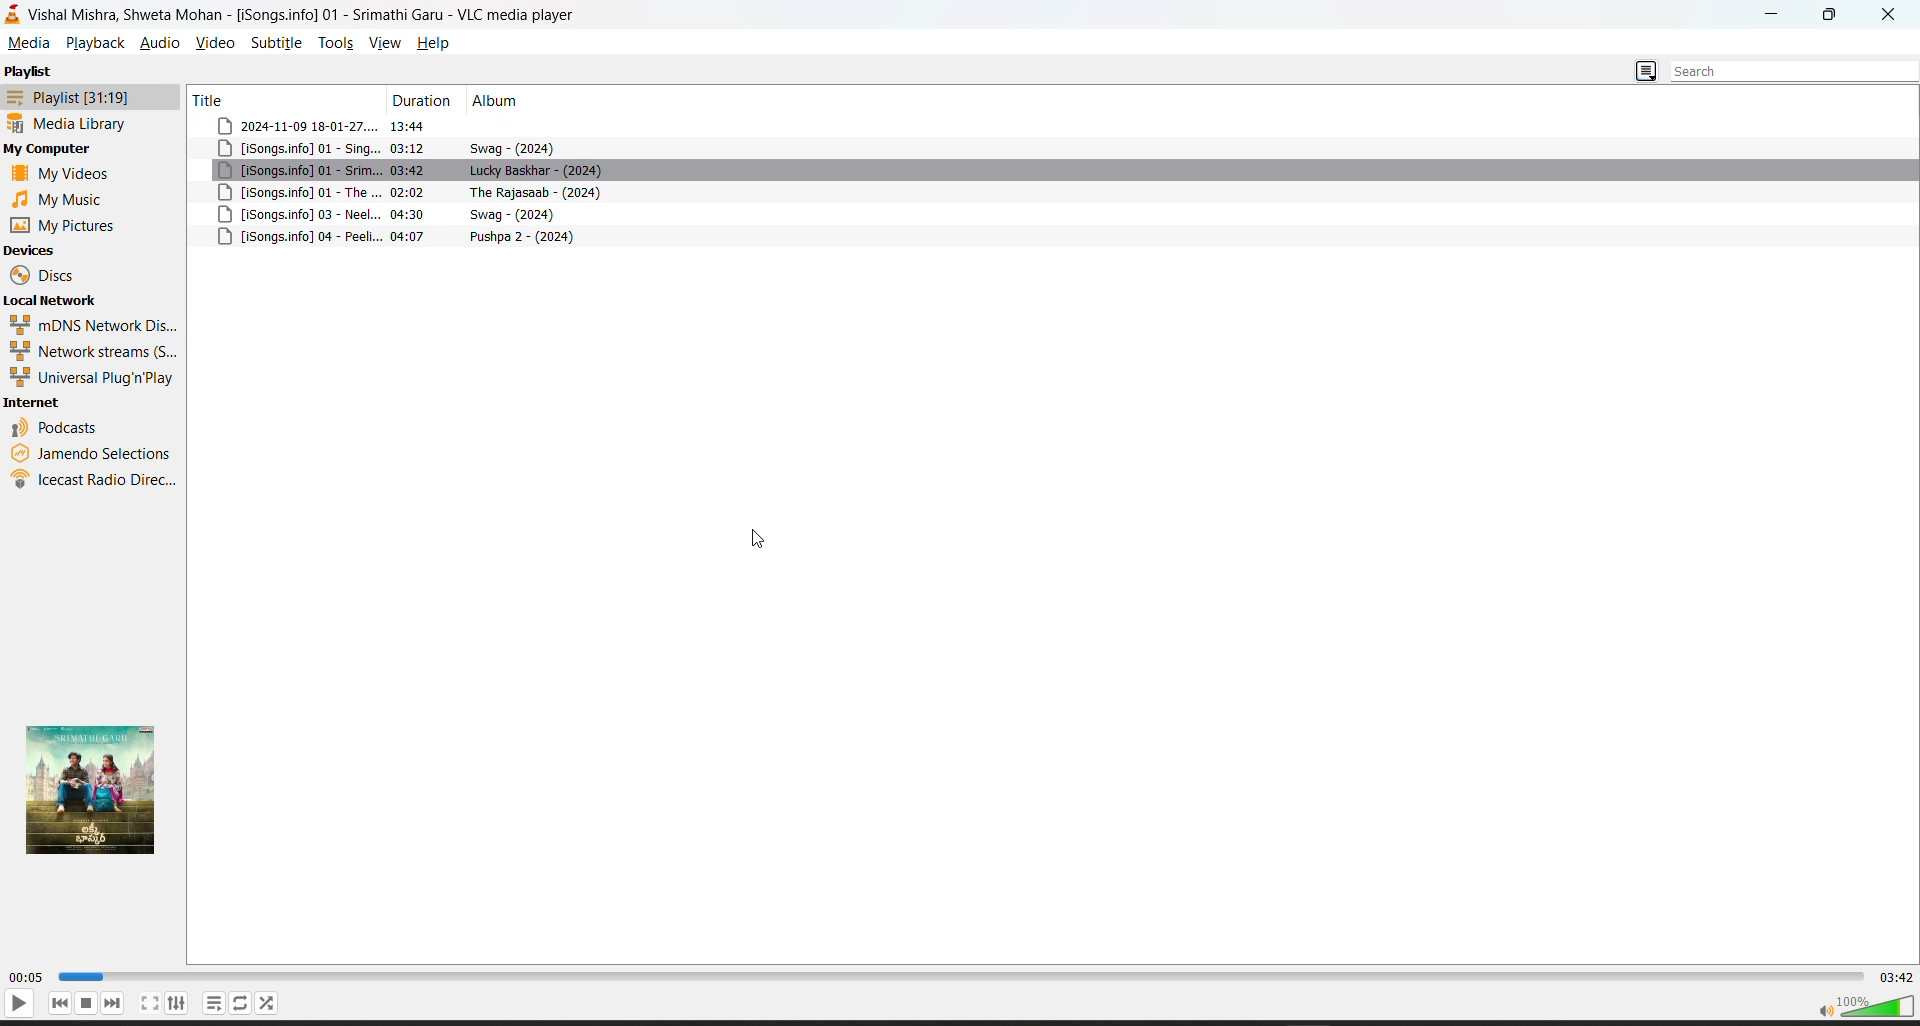  Describe the element at coordinates (28, 44) in the screenshot. I see `media` at that location.